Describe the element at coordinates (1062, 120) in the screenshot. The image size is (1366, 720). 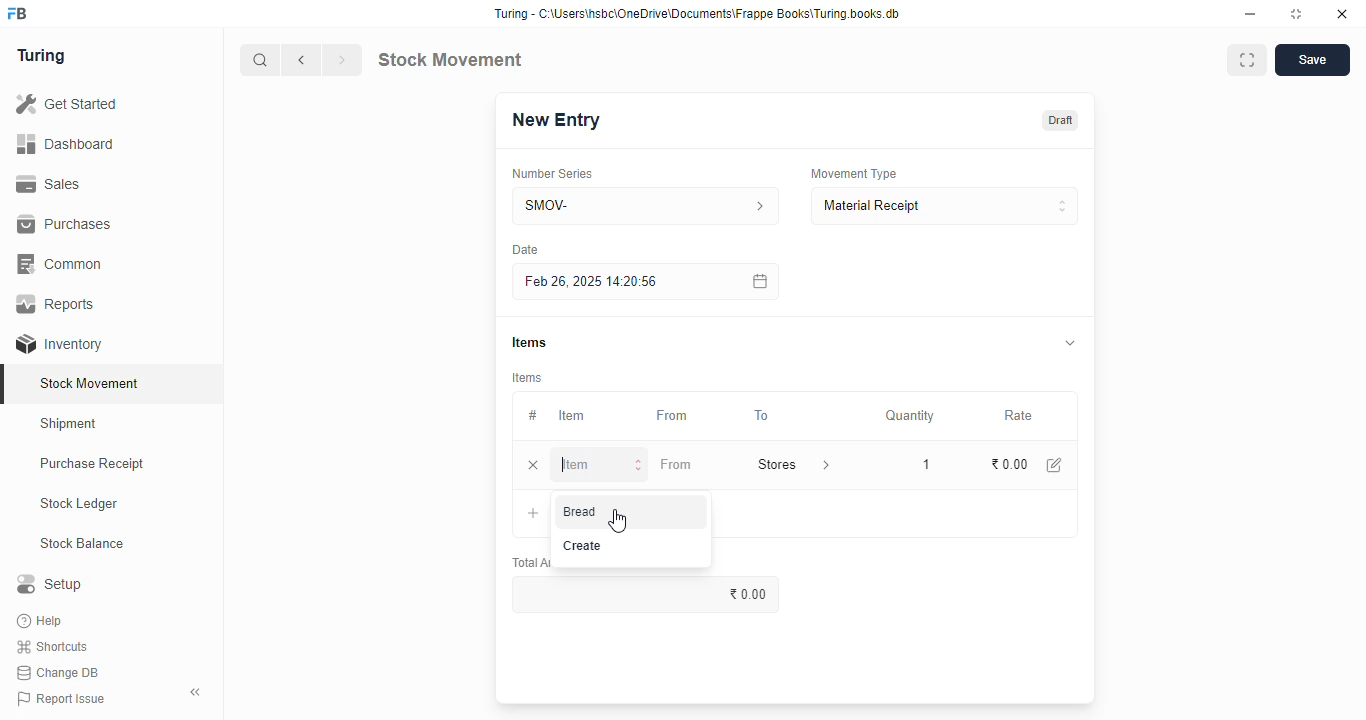
I see `draft` at that location.